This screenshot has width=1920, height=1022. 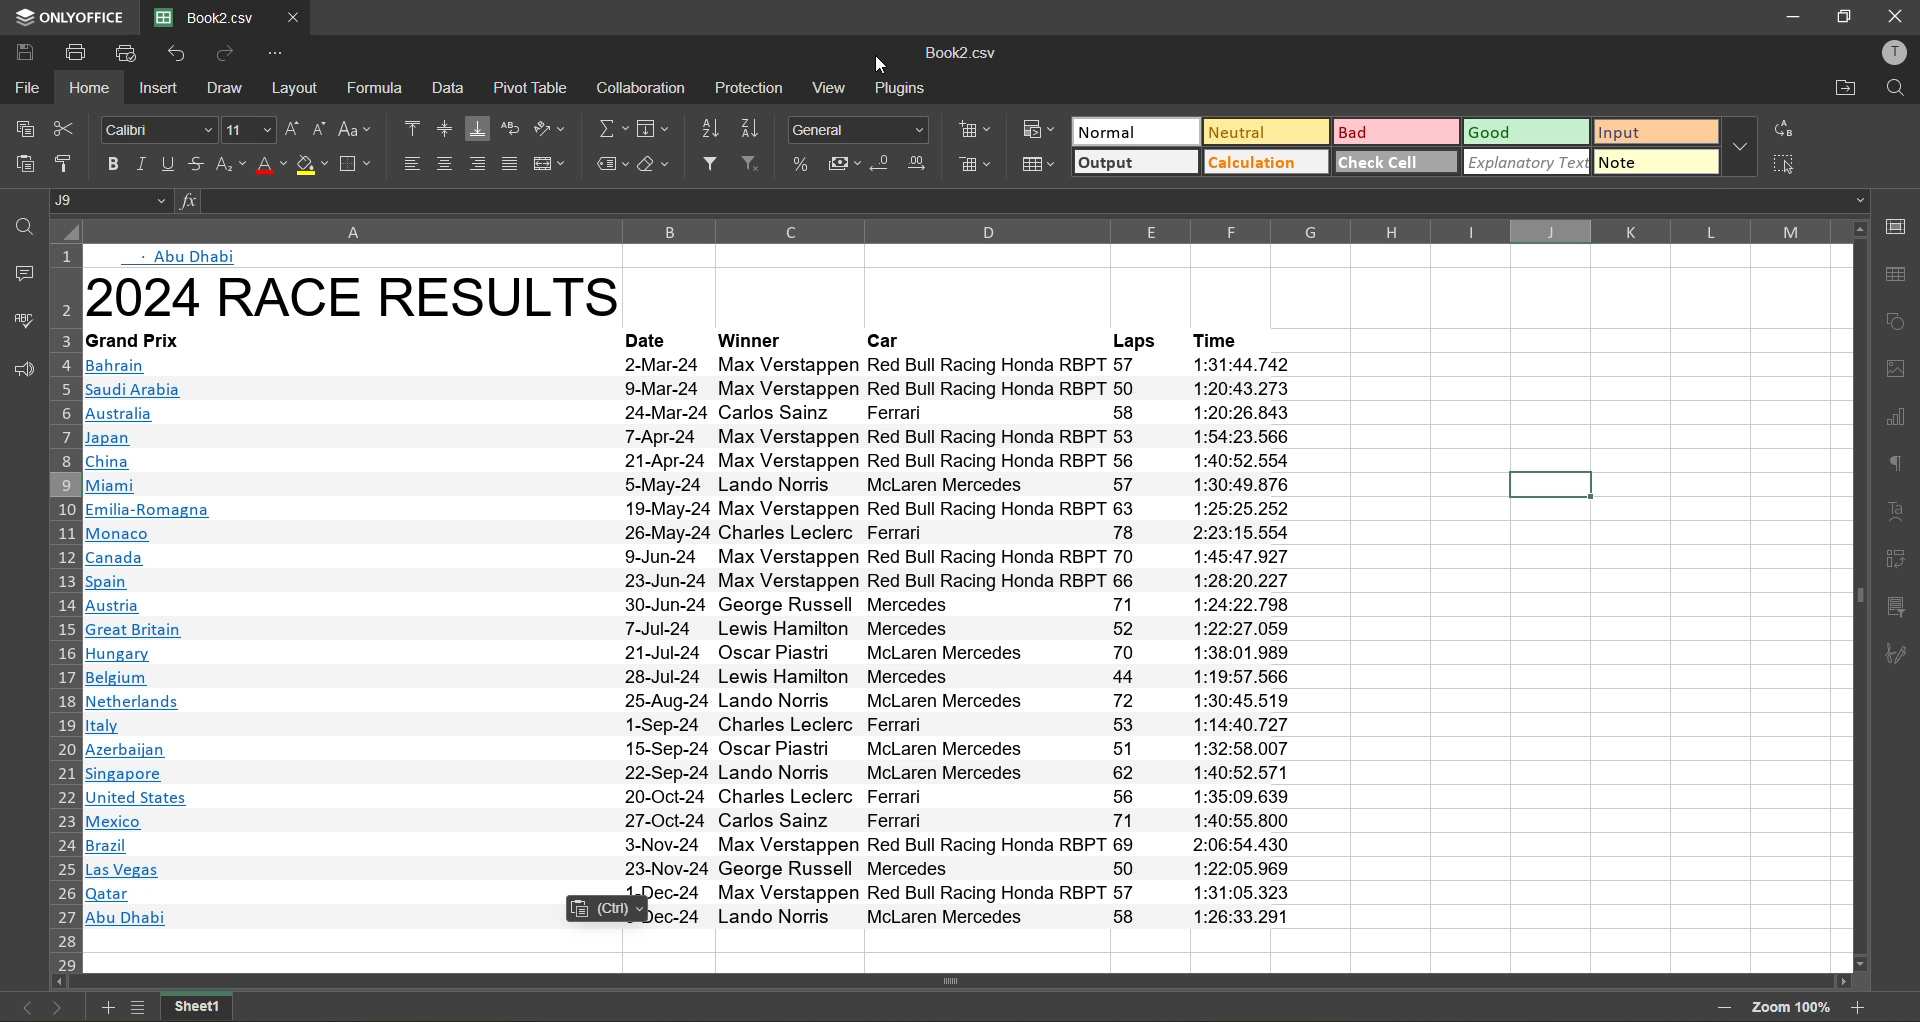 What do you see at coordinates (232, 164) in the screenshot?
I see `sub\superscript` at bounding box center [232, 164].